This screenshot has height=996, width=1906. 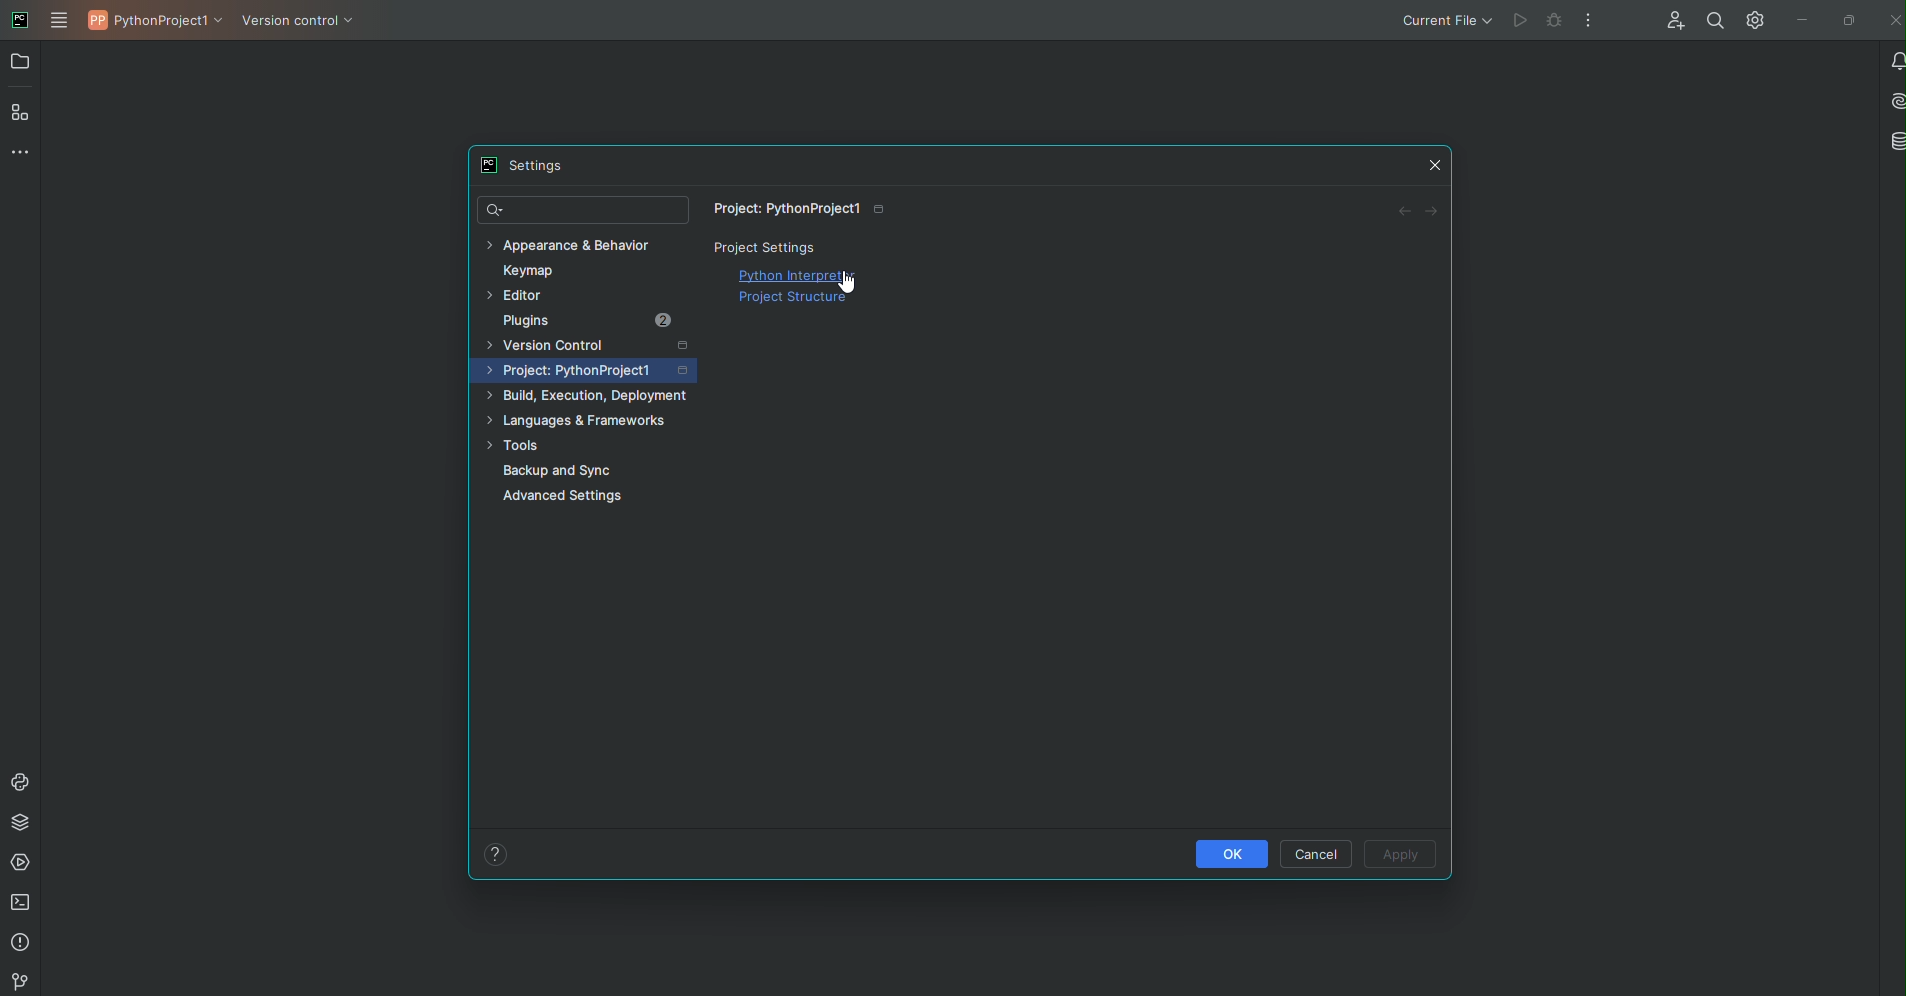 I want to click on Code with me, so click(x=1674, y=19).